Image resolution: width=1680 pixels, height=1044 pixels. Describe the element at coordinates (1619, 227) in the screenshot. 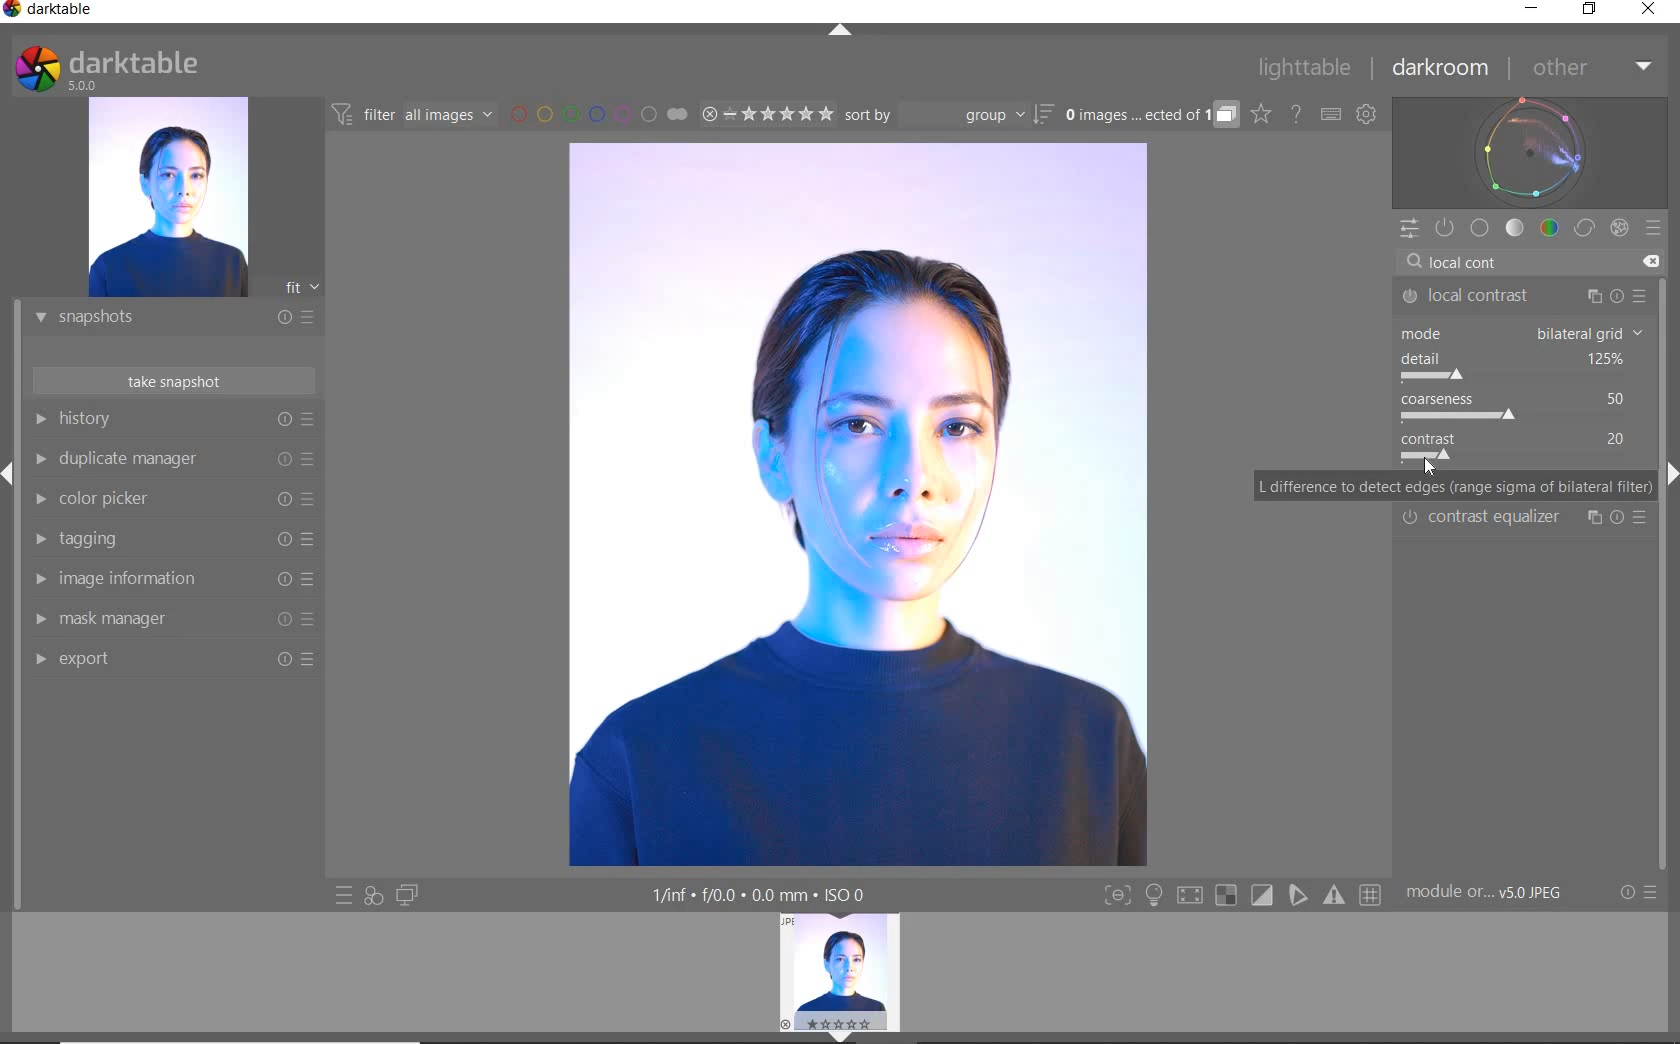

I see `EFFECT` at that location.